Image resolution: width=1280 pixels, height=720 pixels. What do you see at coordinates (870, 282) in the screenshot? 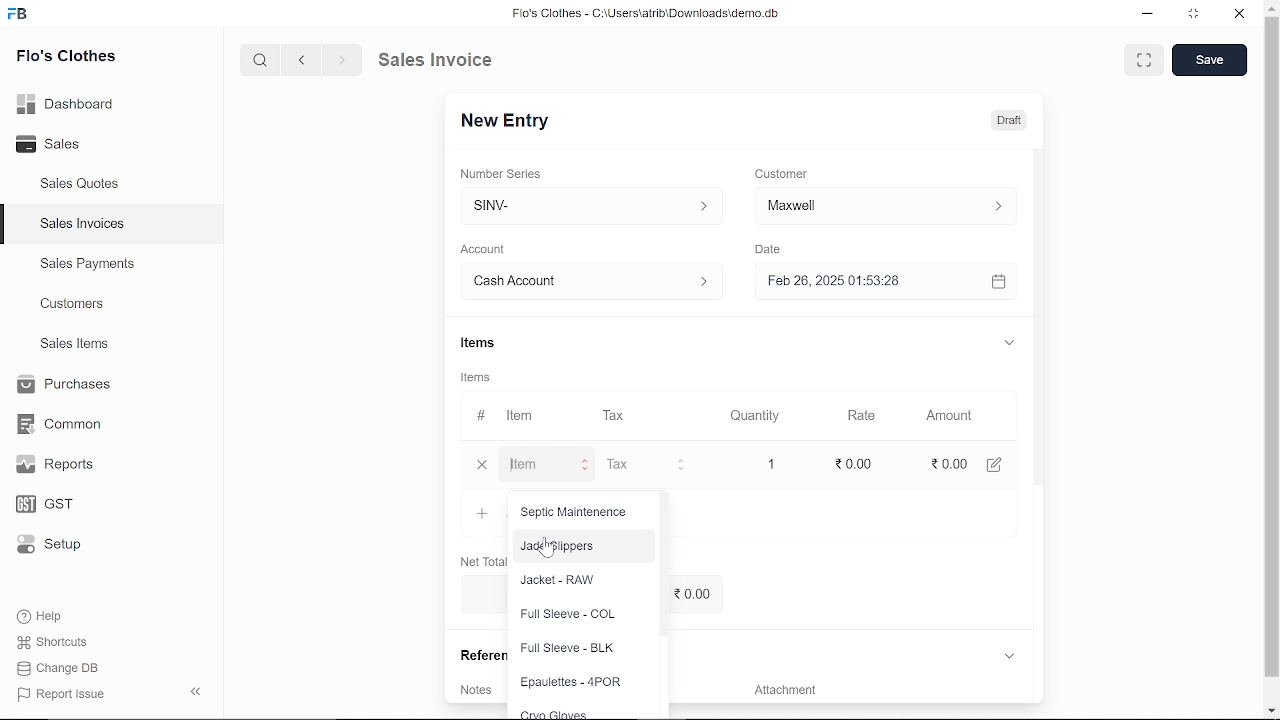
I see `Feb 26, 2025 01:53:28` at bounding box center [870, 282].